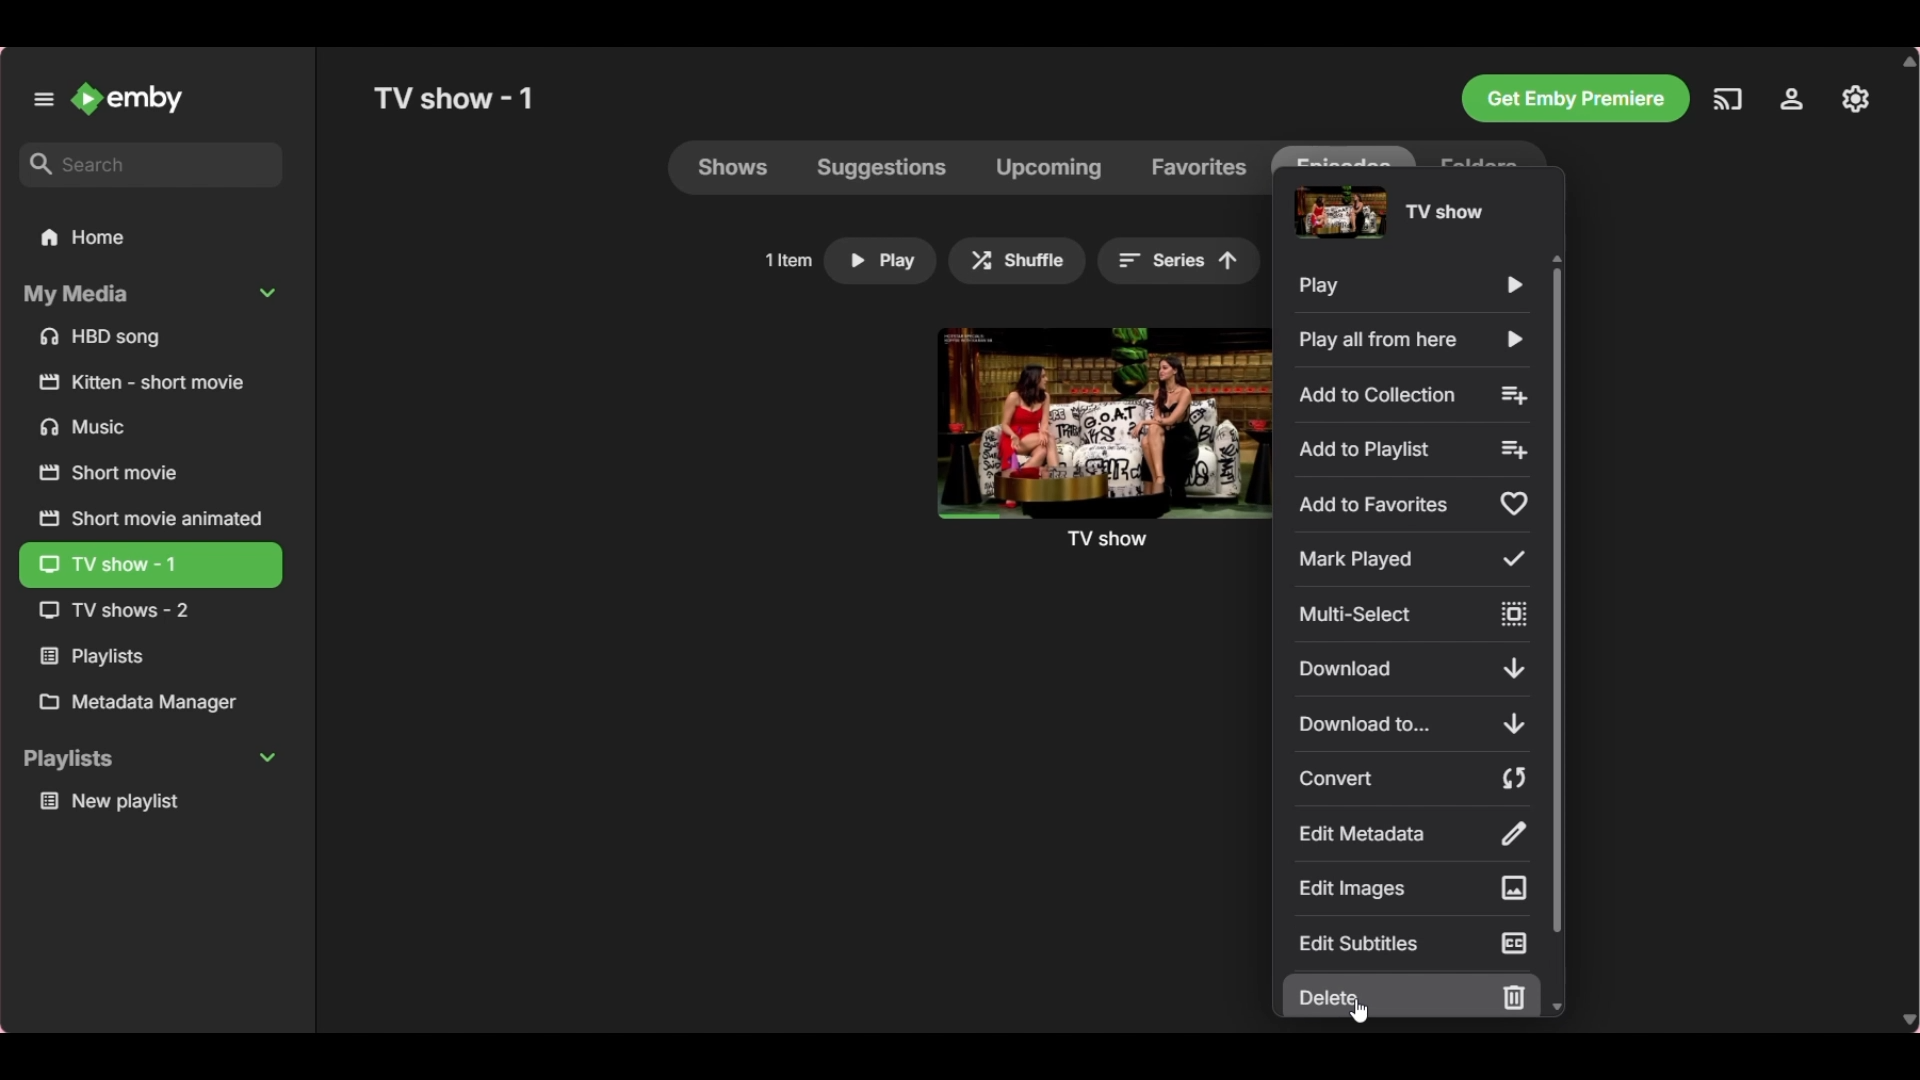  I want to click on Quick slide to bottom, so click(1557, 1007).